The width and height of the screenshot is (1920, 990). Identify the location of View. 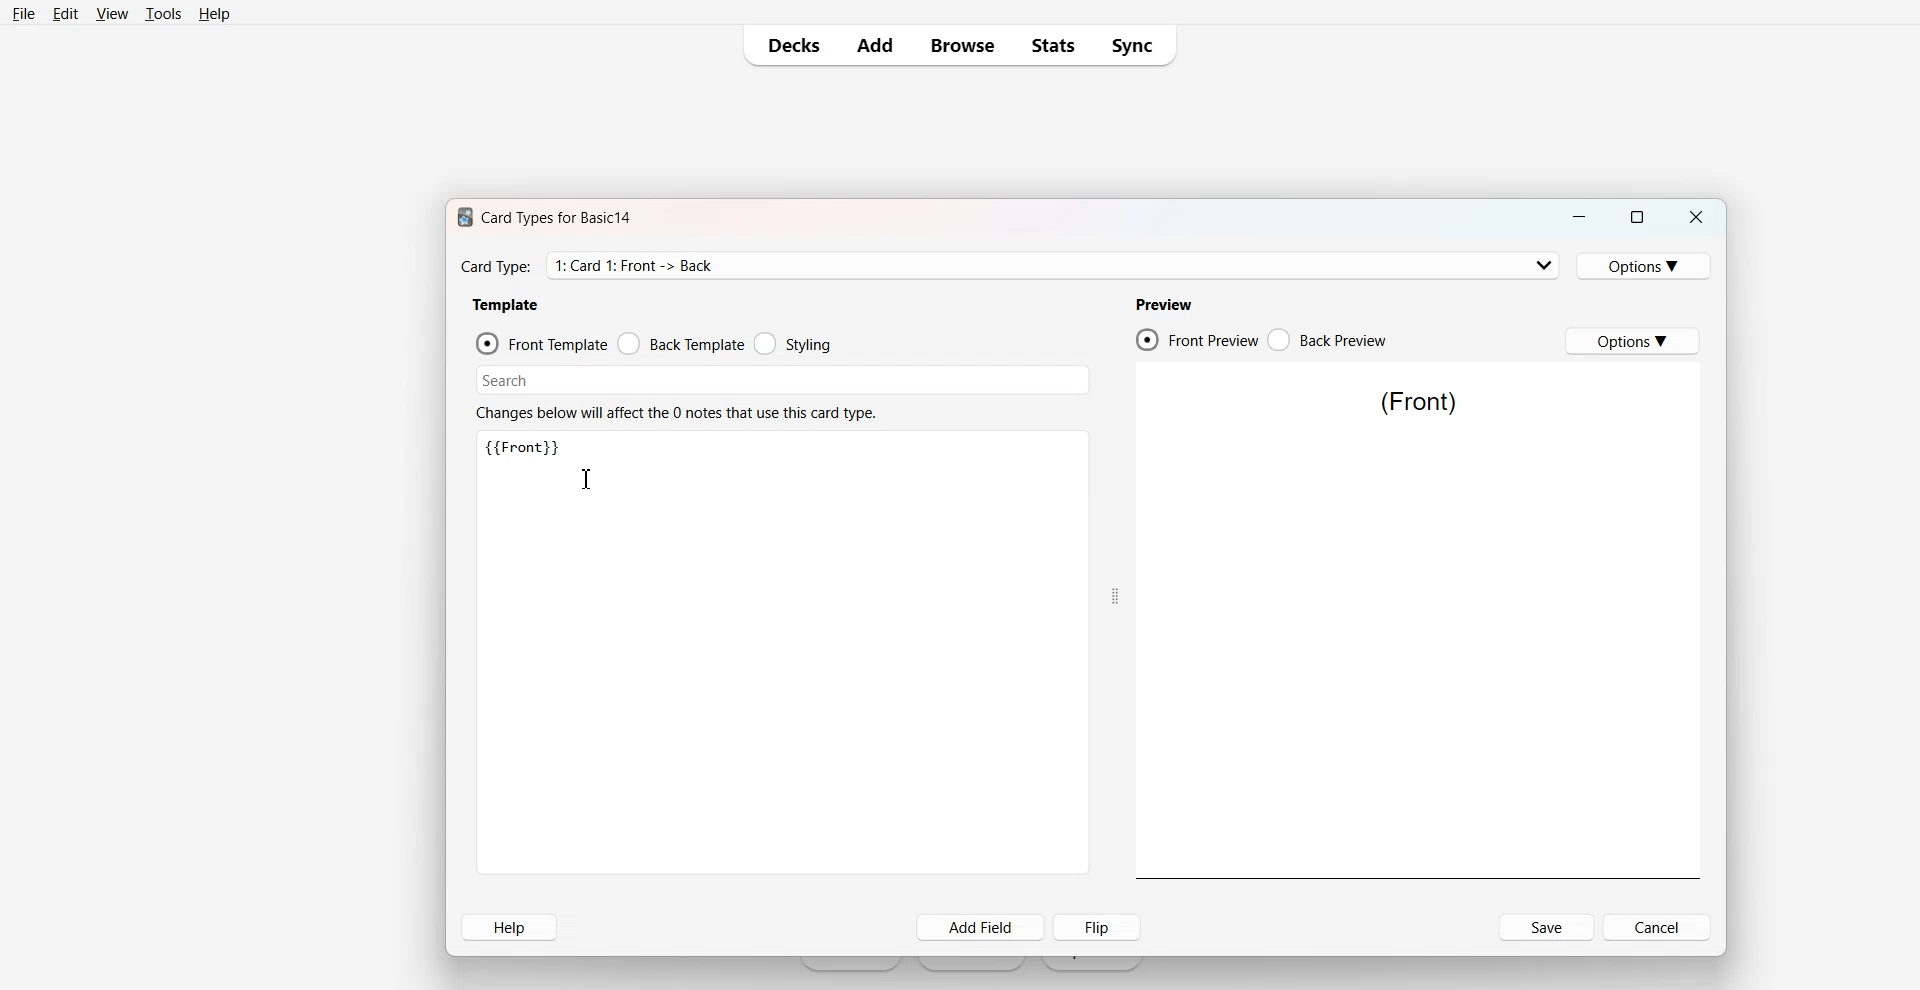
(111, 14).